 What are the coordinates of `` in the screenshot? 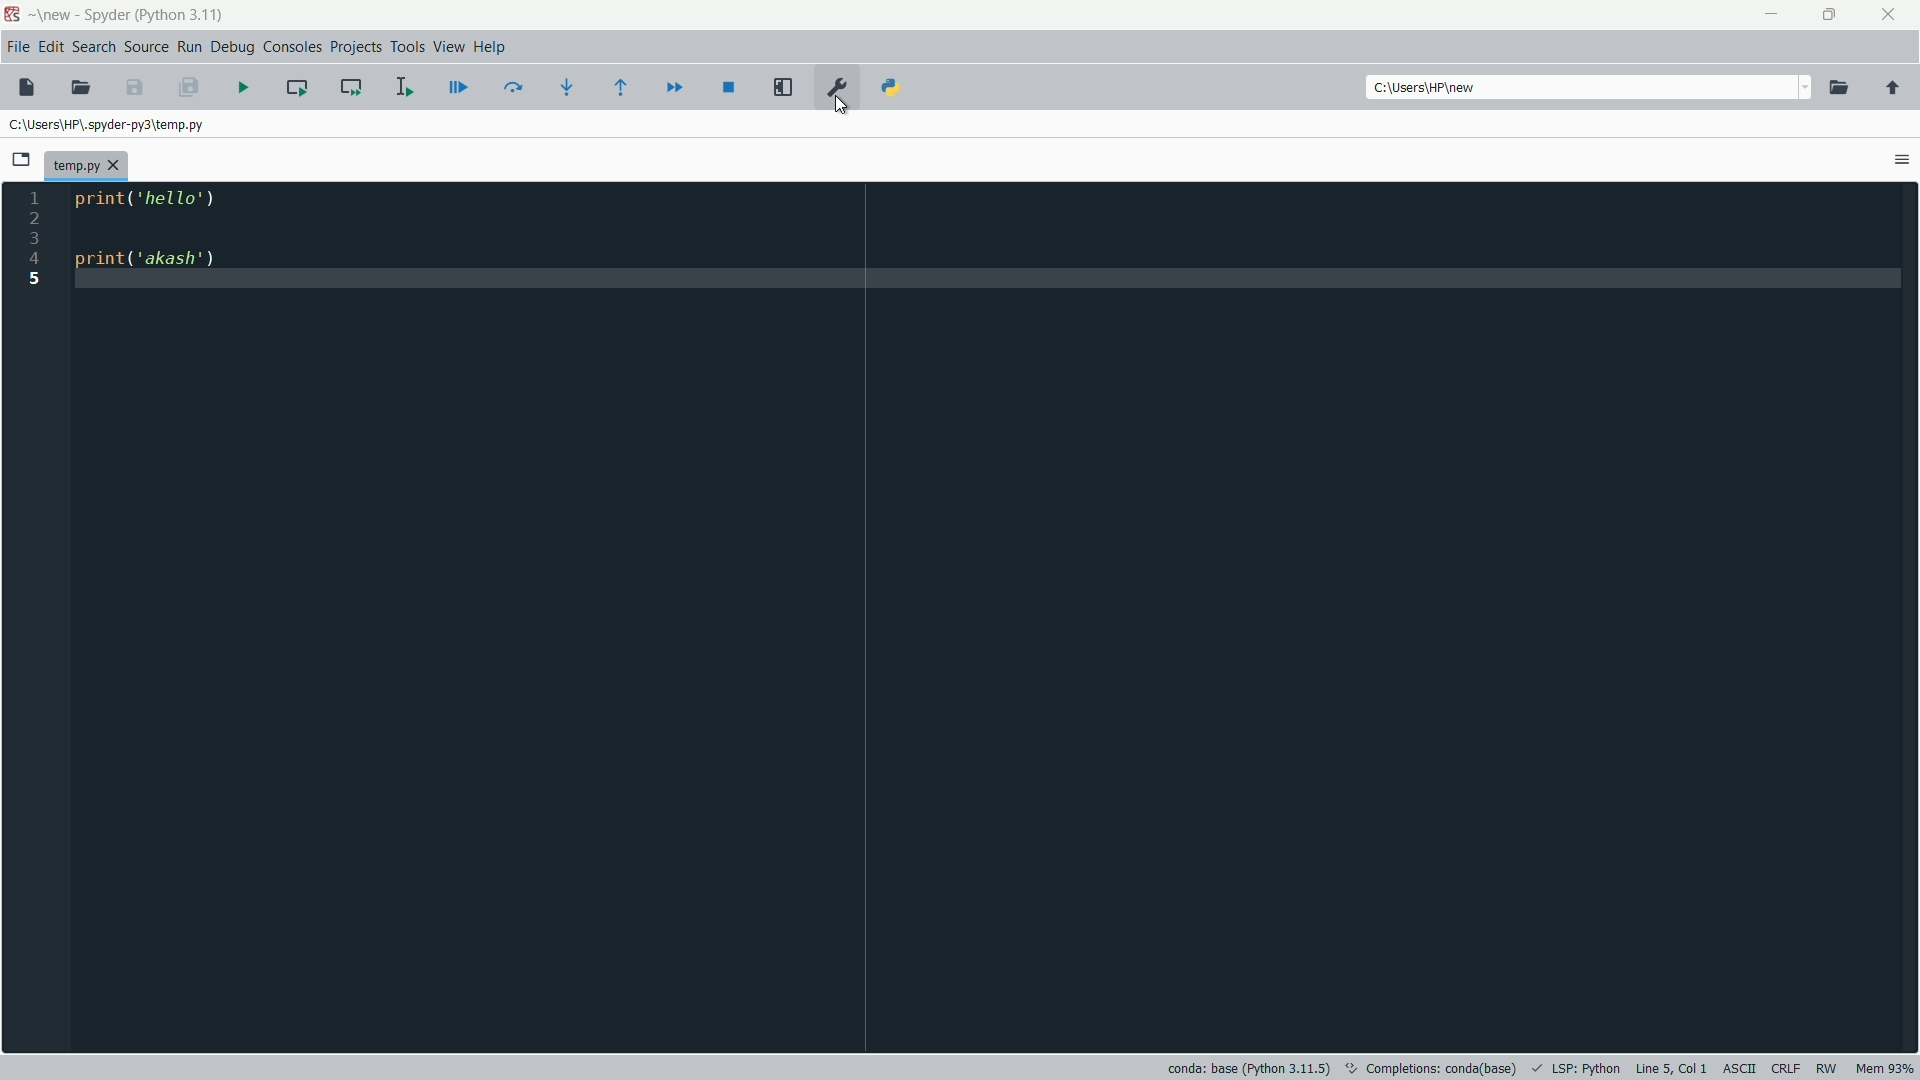 It's located at (842, 109).